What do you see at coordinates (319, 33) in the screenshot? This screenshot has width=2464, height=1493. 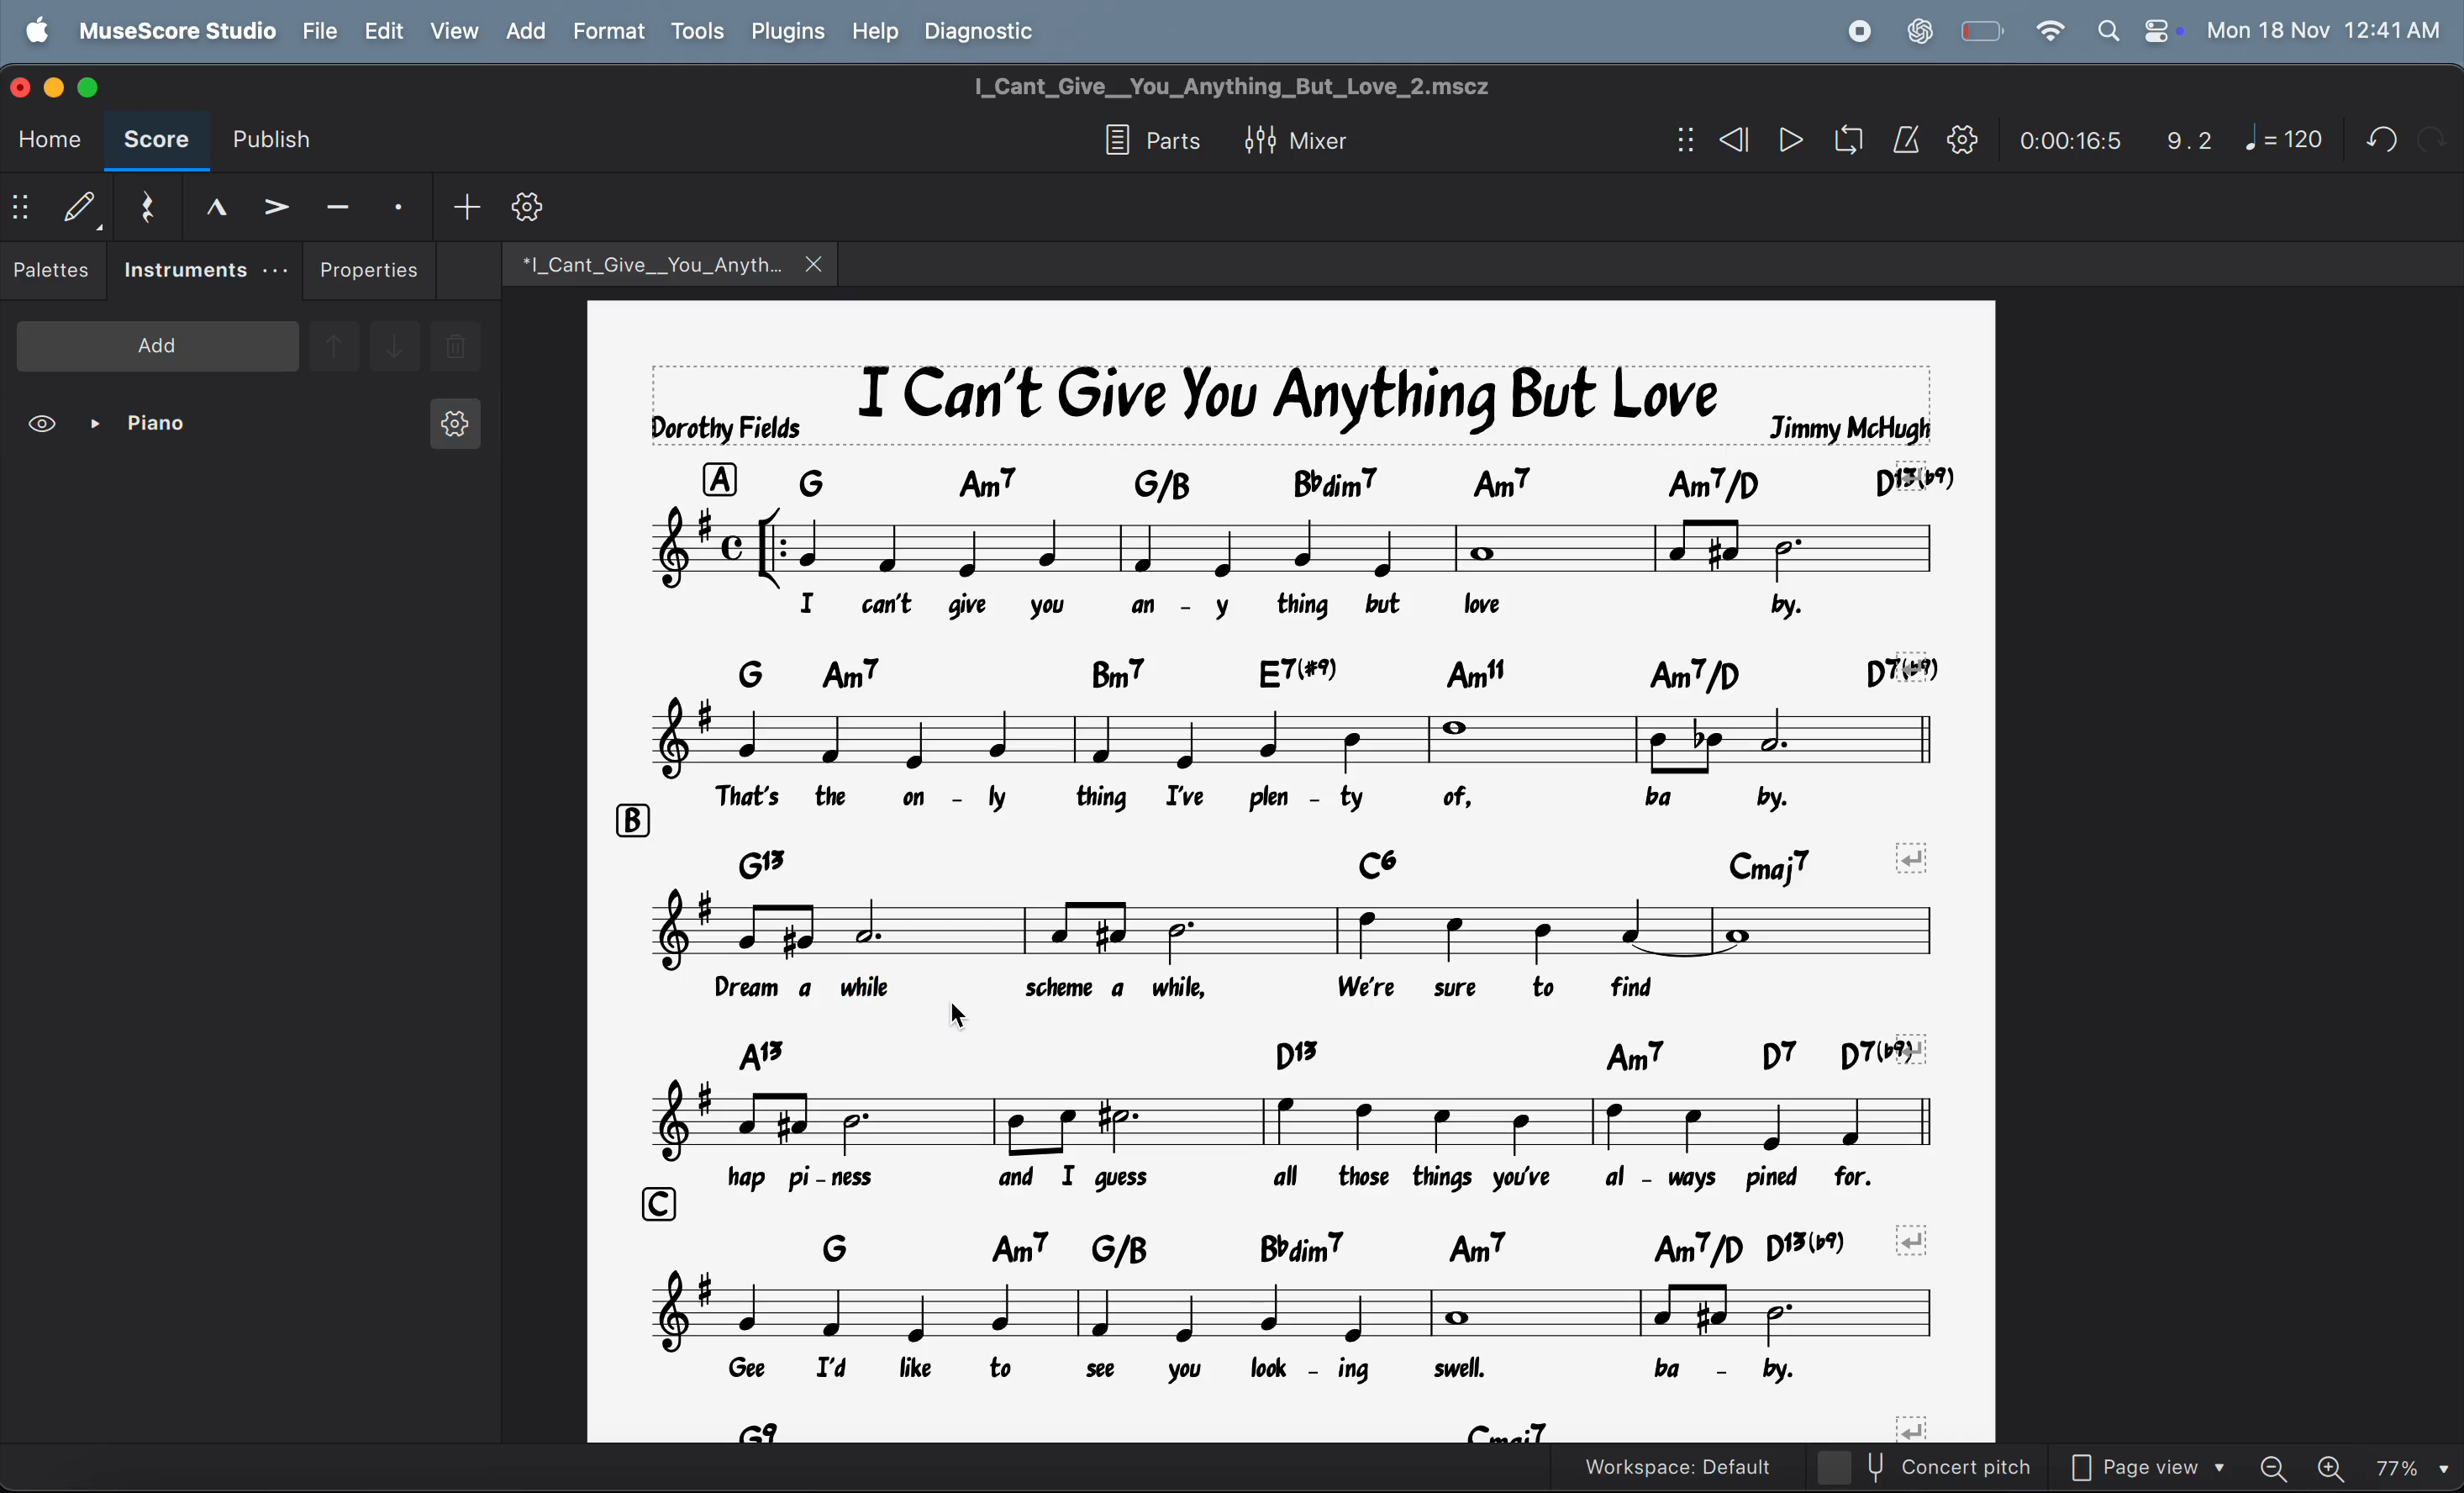 I see `file` at bounding box center [319, 33].